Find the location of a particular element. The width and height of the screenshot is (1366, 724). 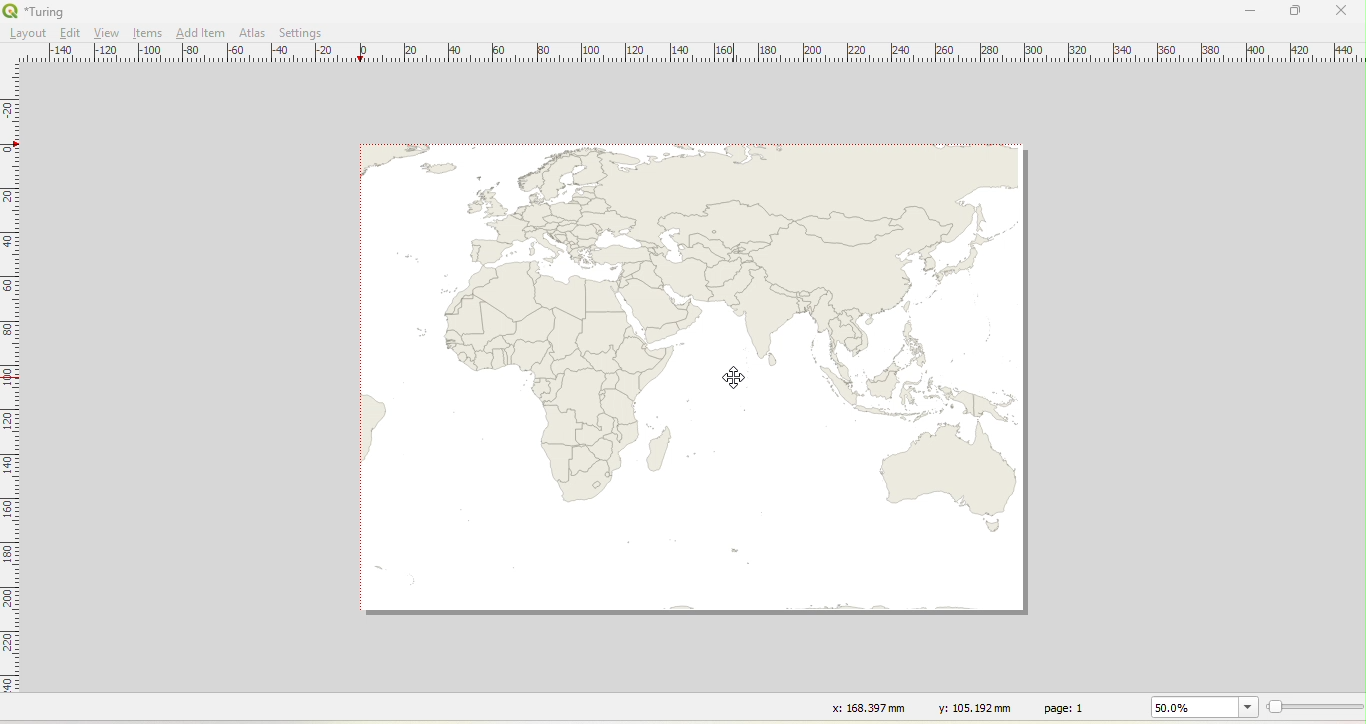

Settings is located at coordinates (302, 33).